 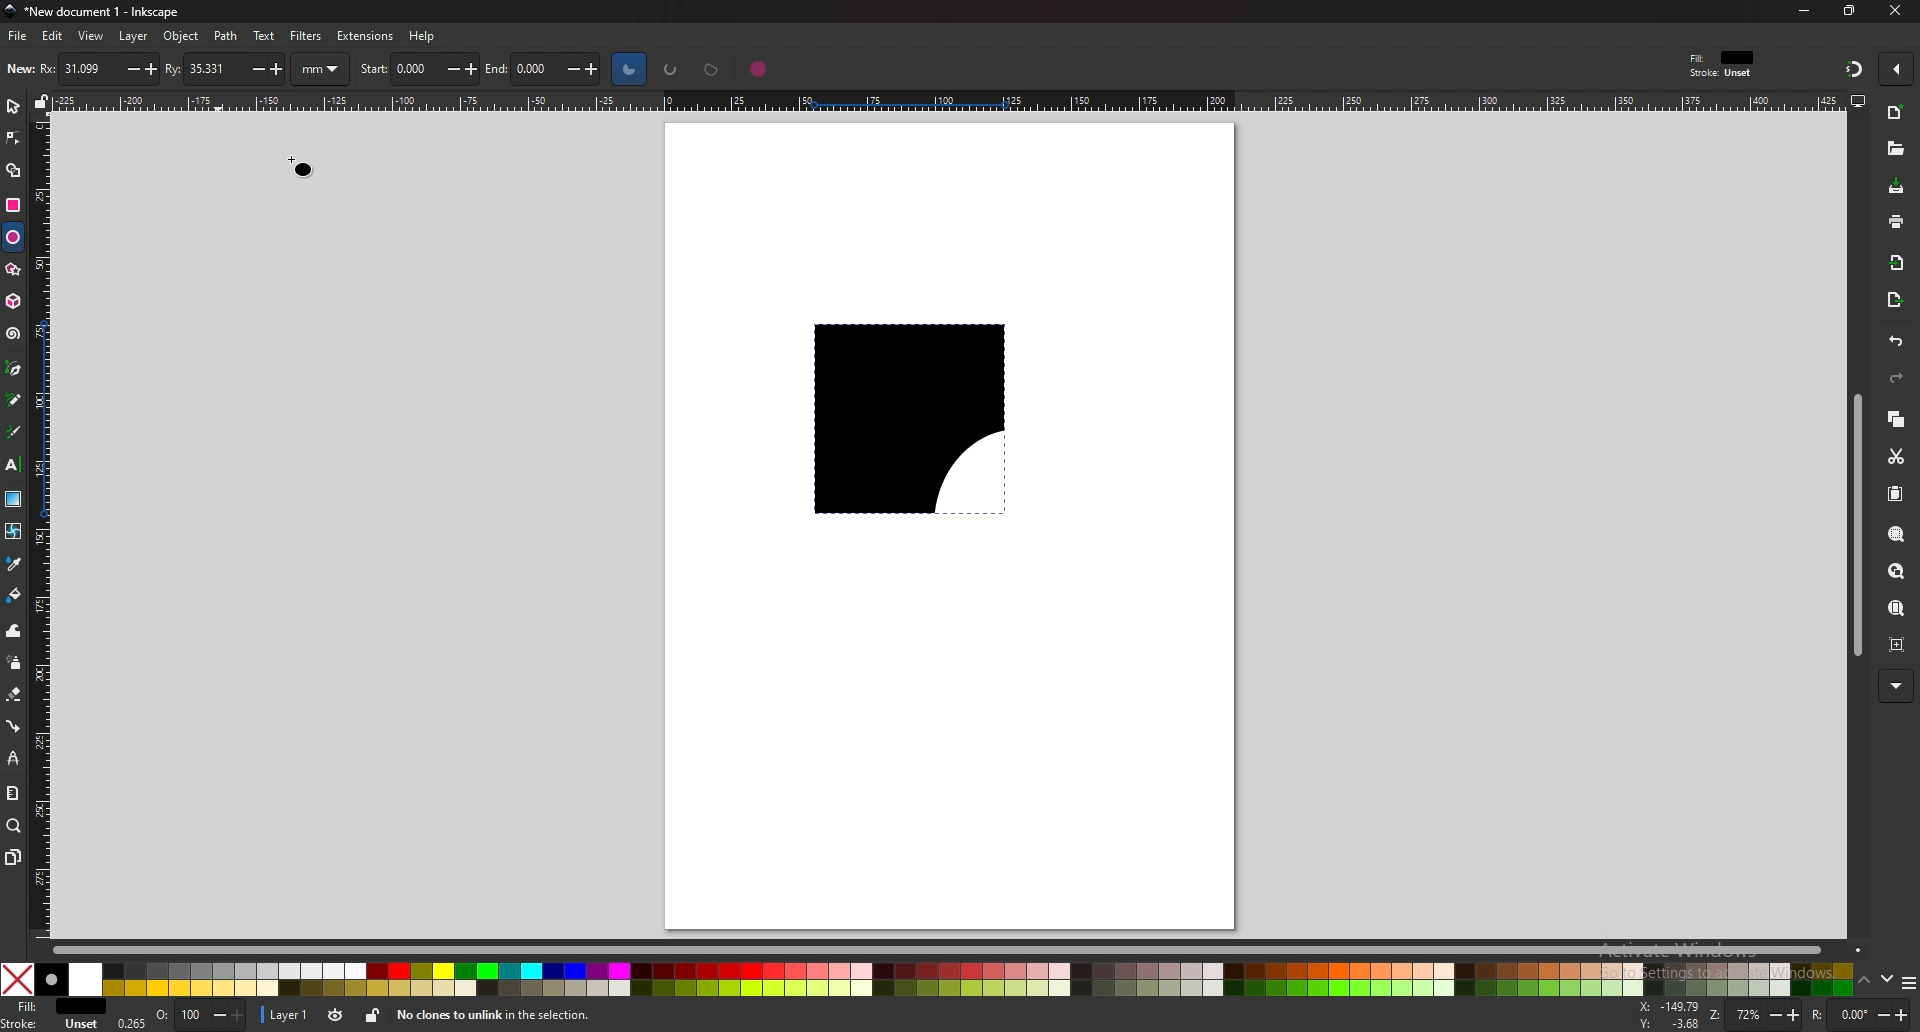 I want to click on extensions, so click(x=363, y=36).